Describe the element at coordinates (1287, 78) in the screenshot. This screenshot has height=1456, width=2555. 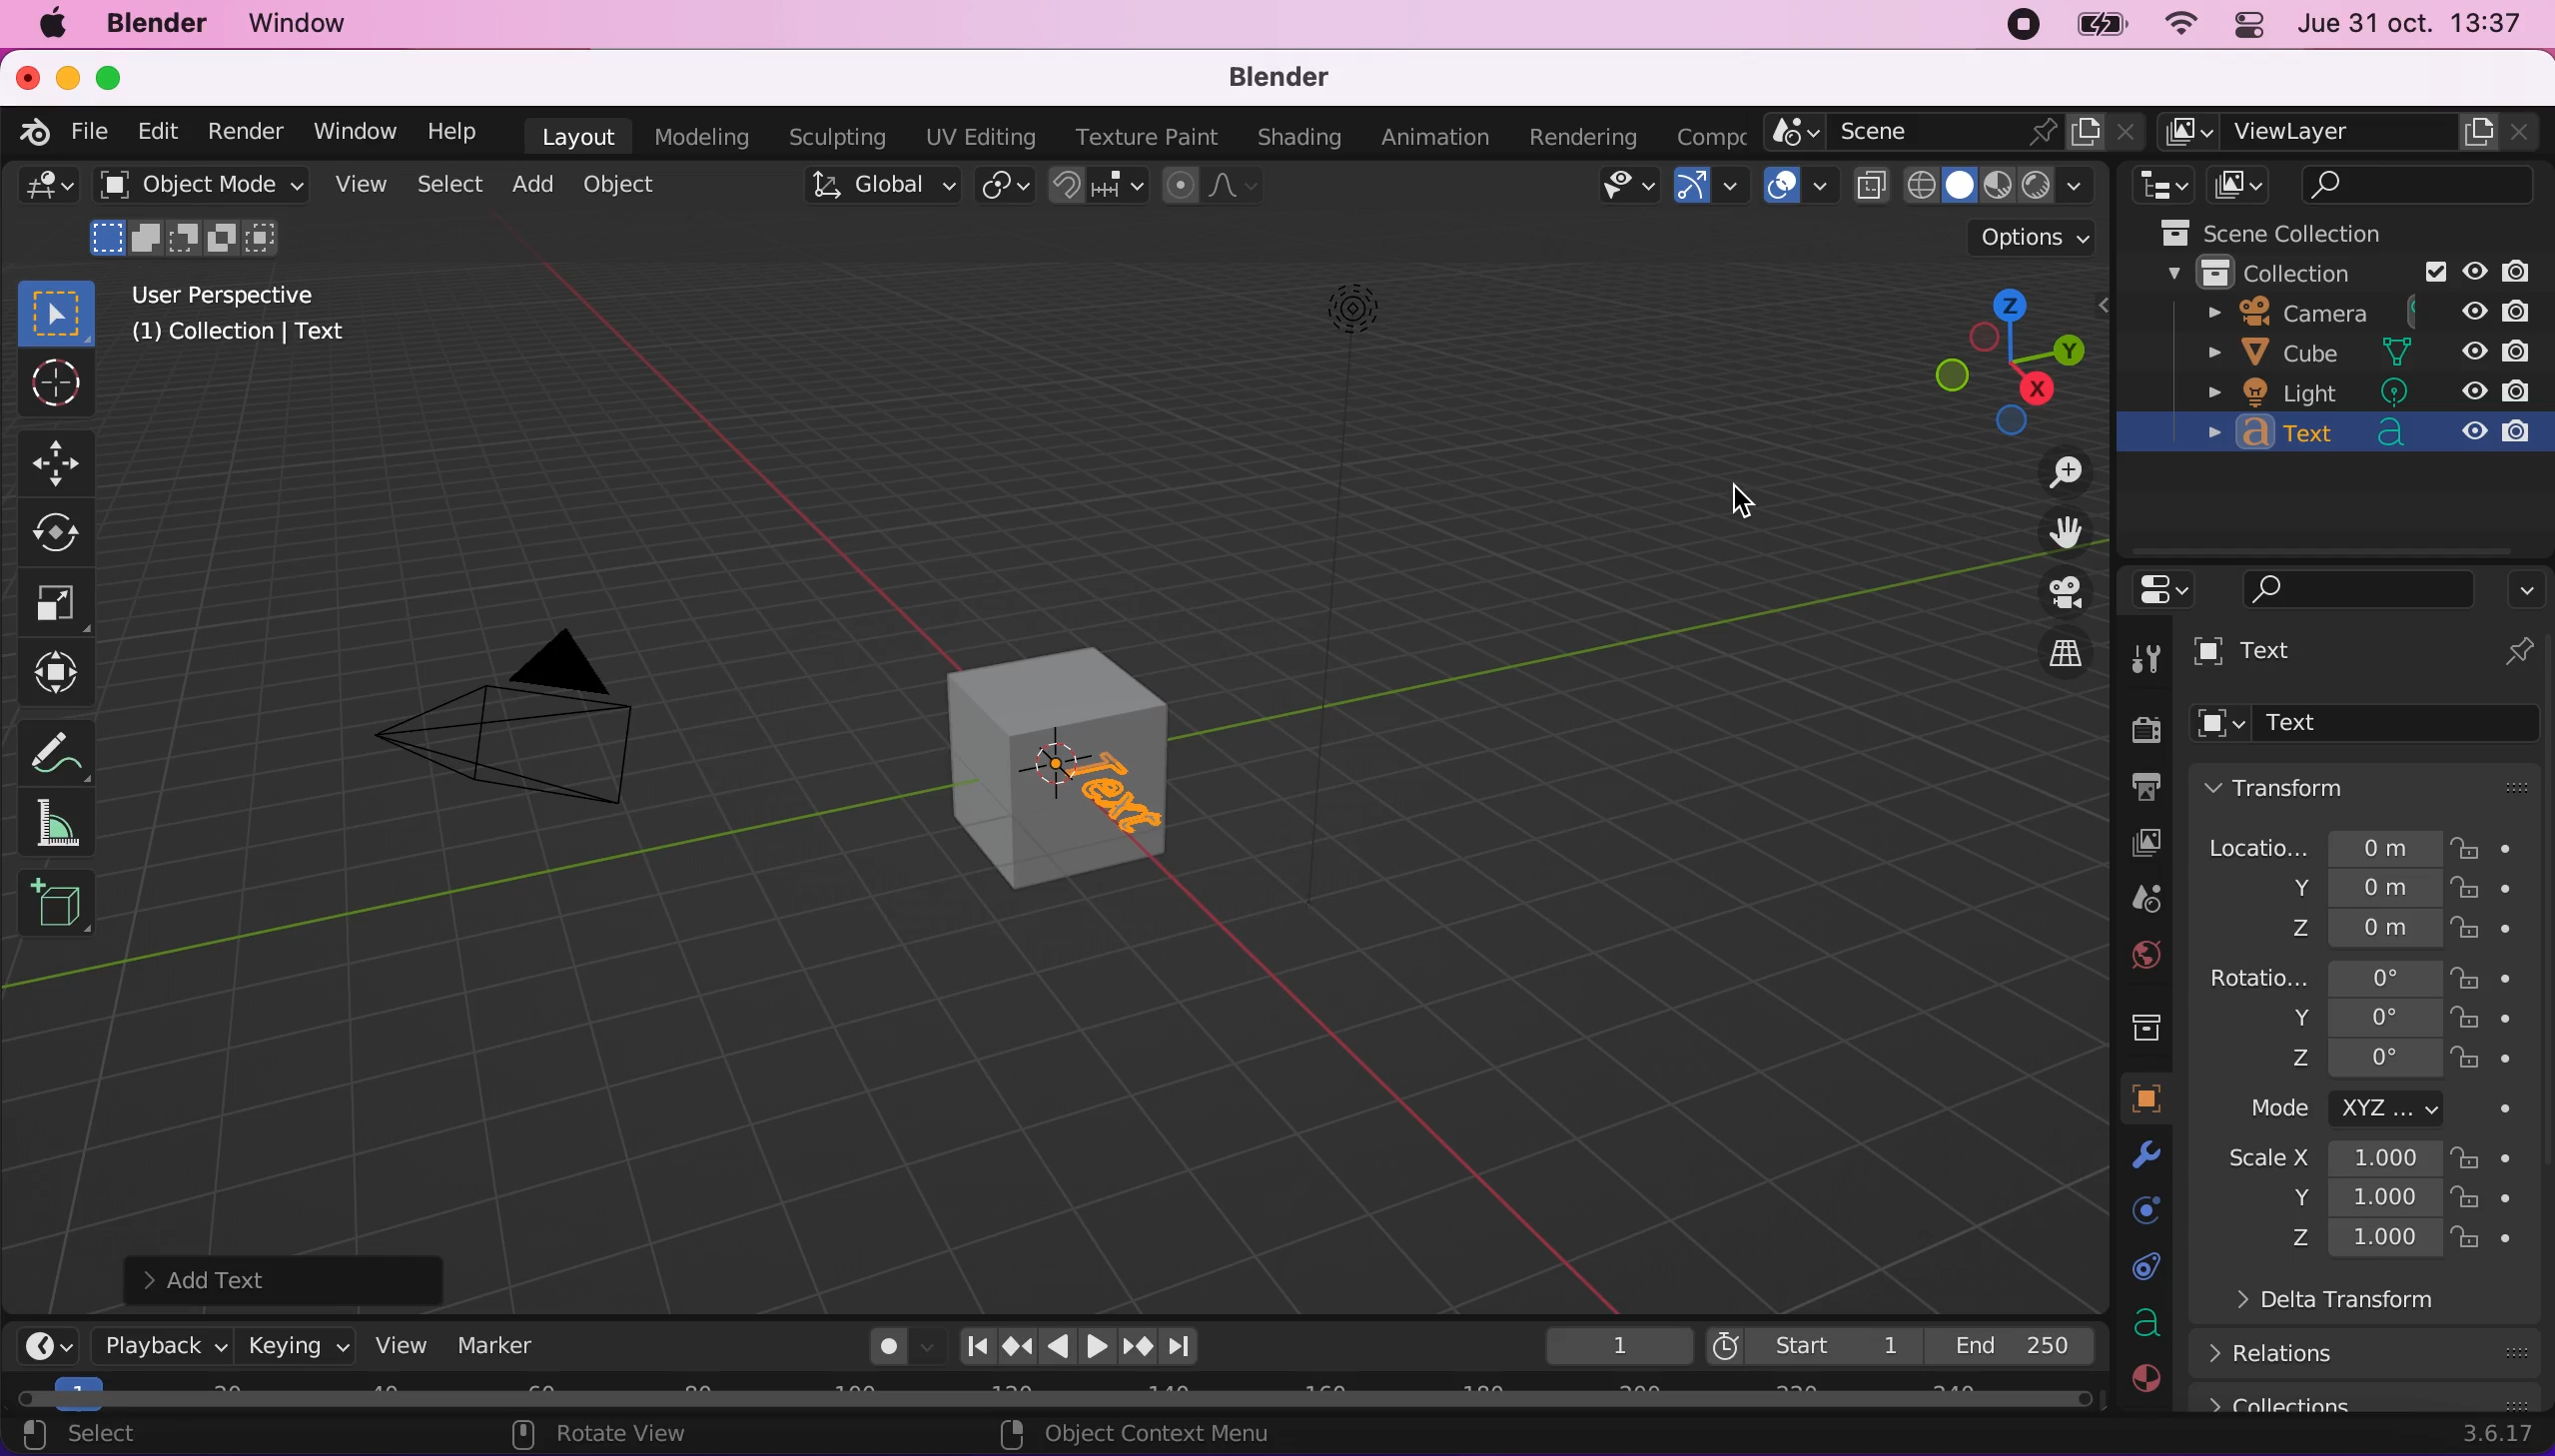
I see `blender` at that location.